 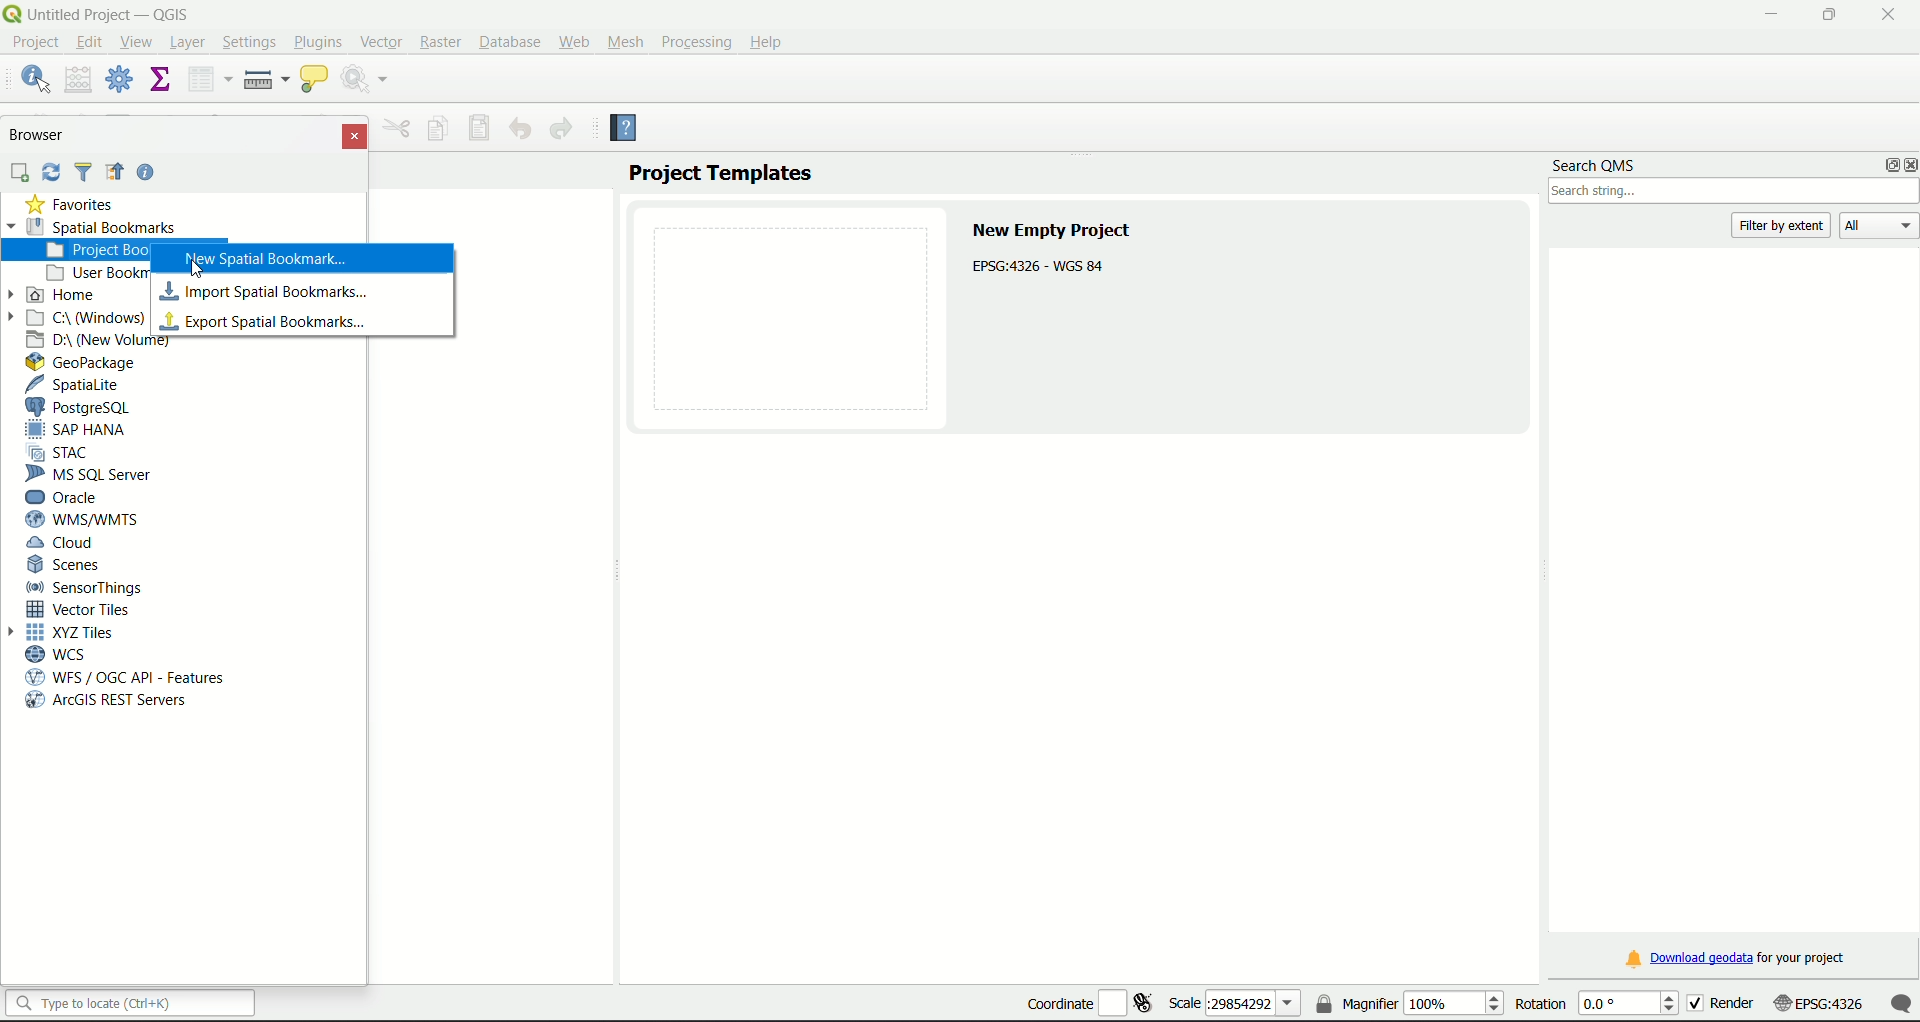 What do you see at coordinates (437, 130) in the screenshot?
I see `Copy feature` at bounding box center [437, 130].